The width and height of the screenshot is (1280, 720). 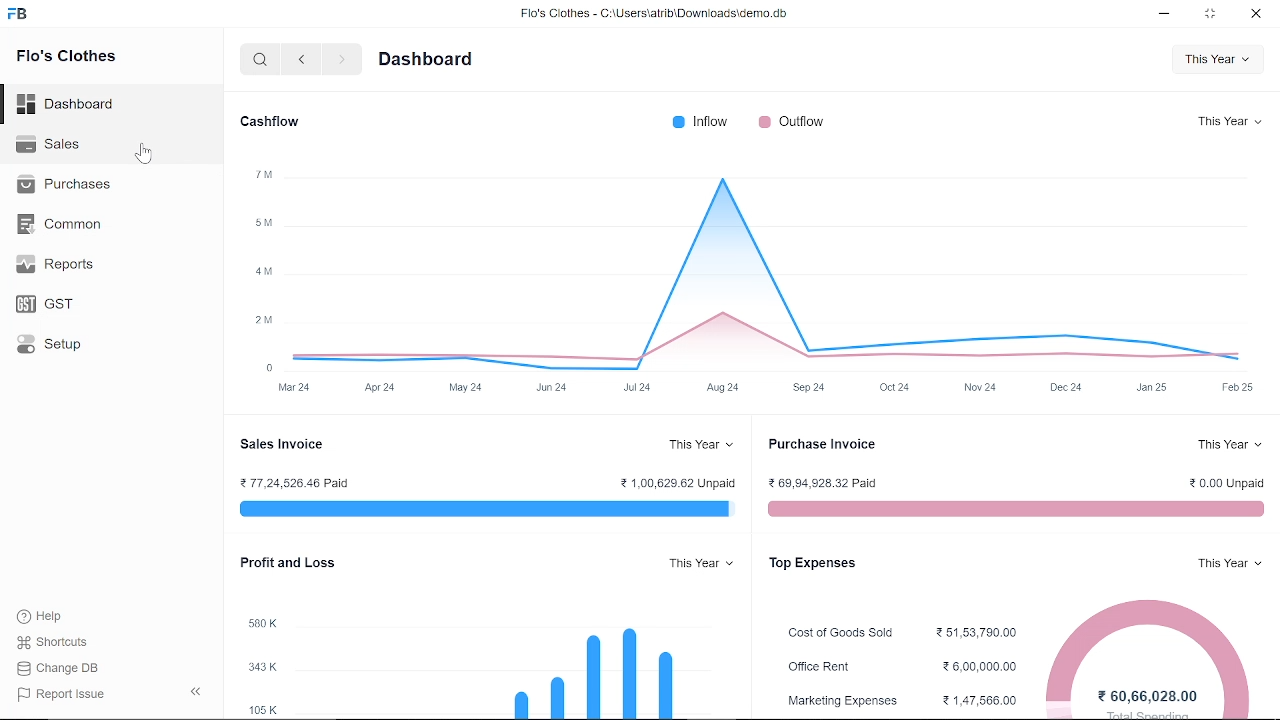 I want to click on Top Expenses., so click(x=810, y=565).